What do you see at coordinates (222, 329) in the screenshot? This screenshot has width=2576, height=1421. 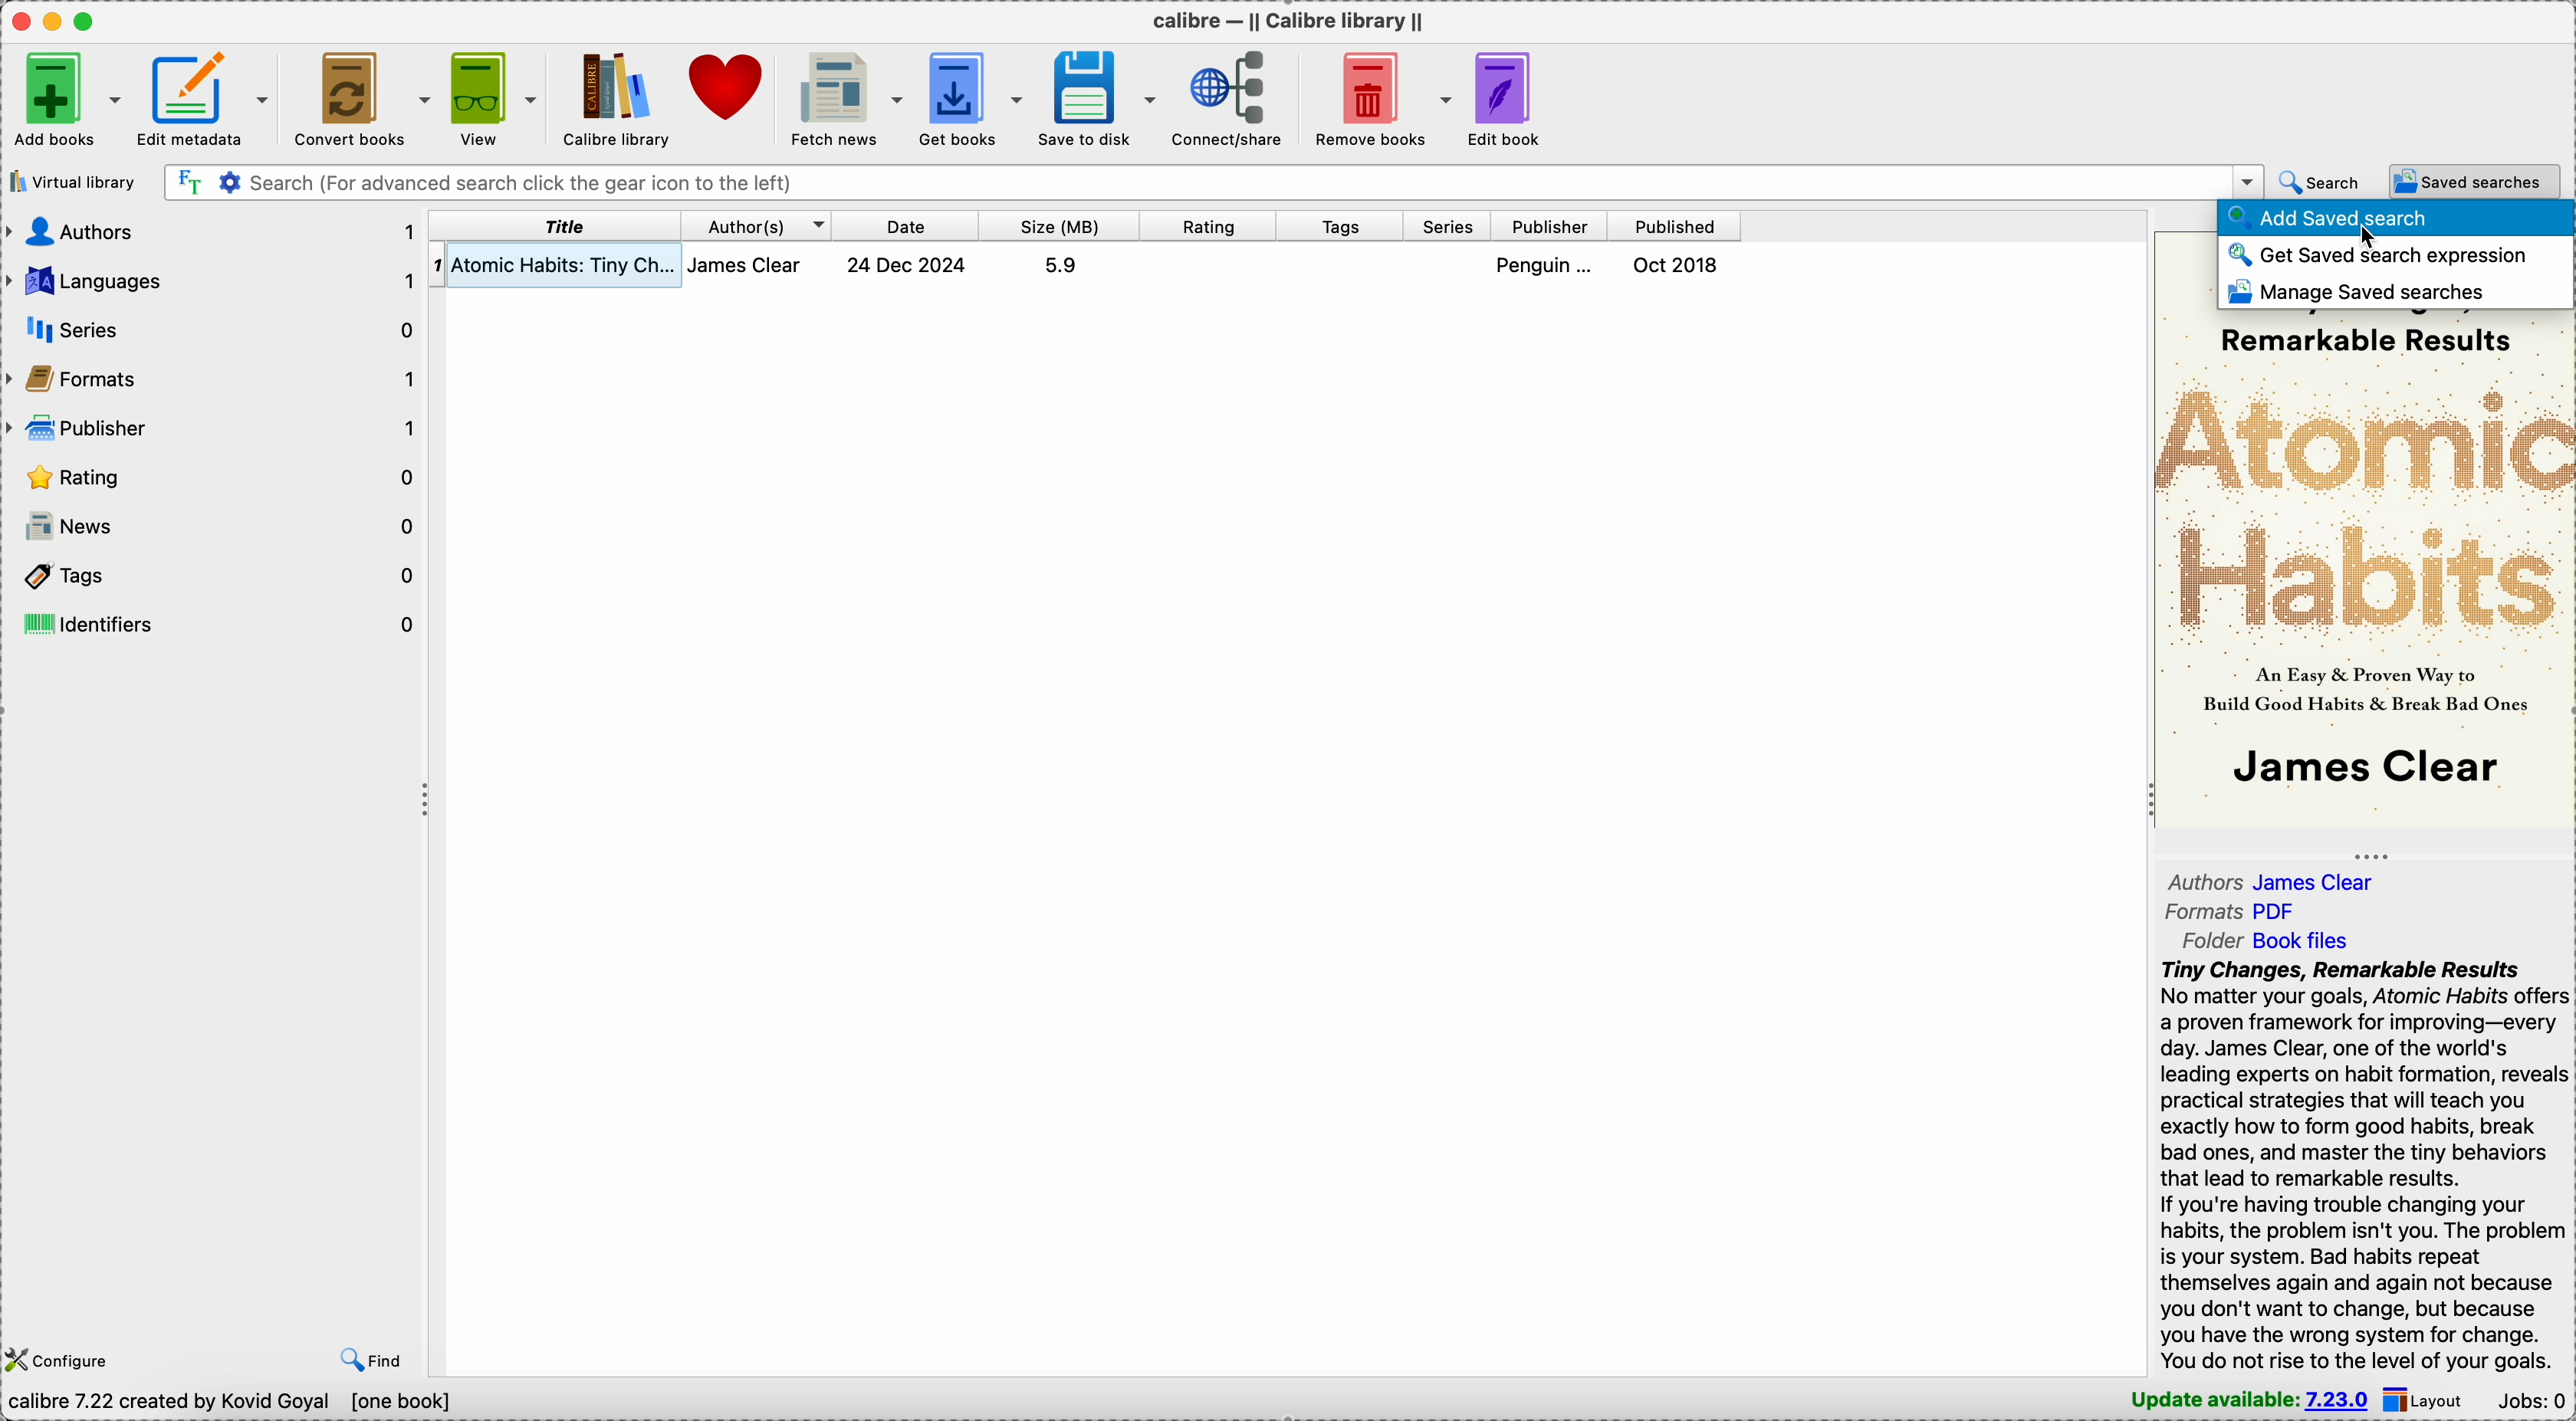 I see `series` at bounding box center [222, 329].